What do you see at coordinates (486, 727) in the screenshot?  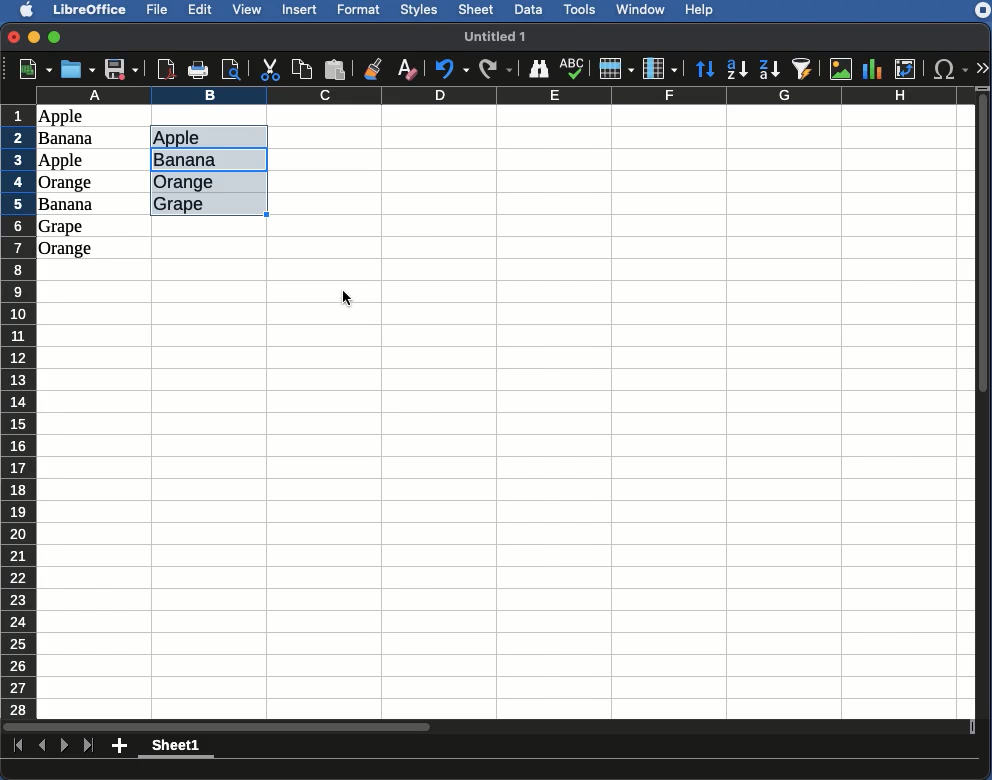 I see `Scroll` at bounding box center [486, 727].